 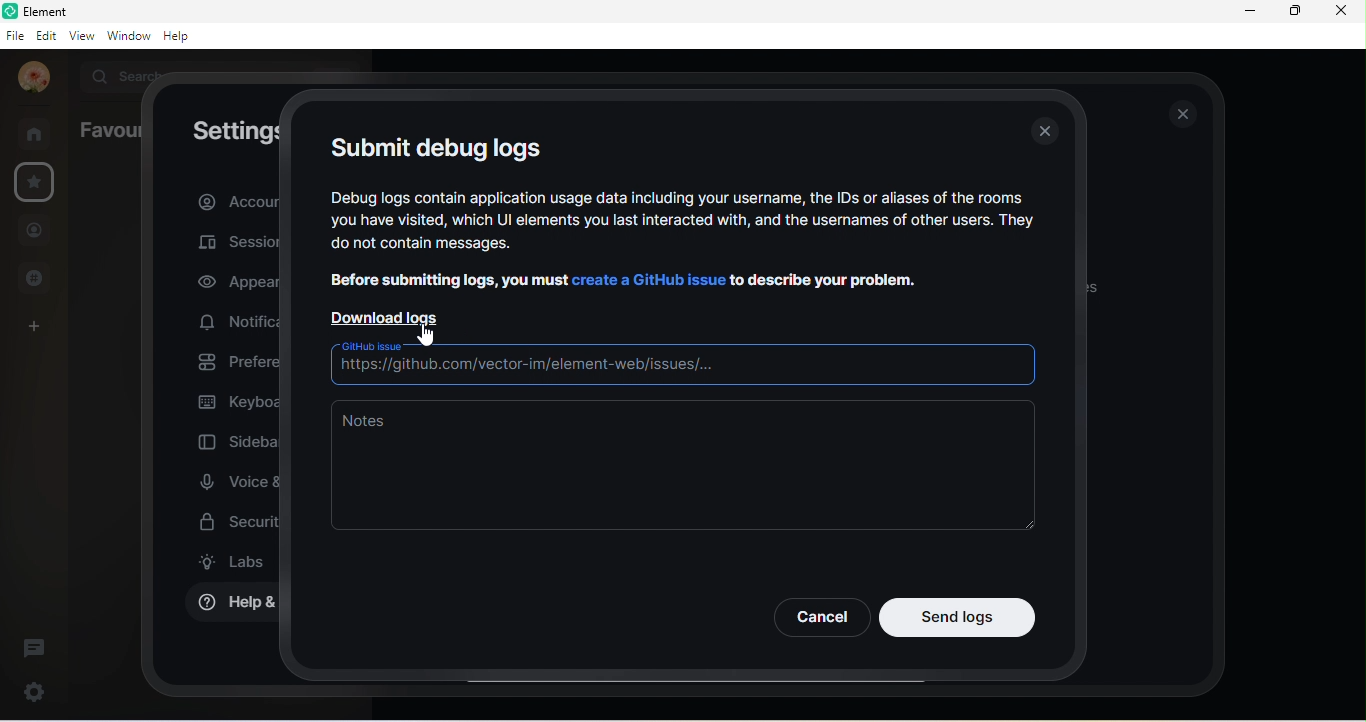 I want to click on file, so click(x=15, y=36).